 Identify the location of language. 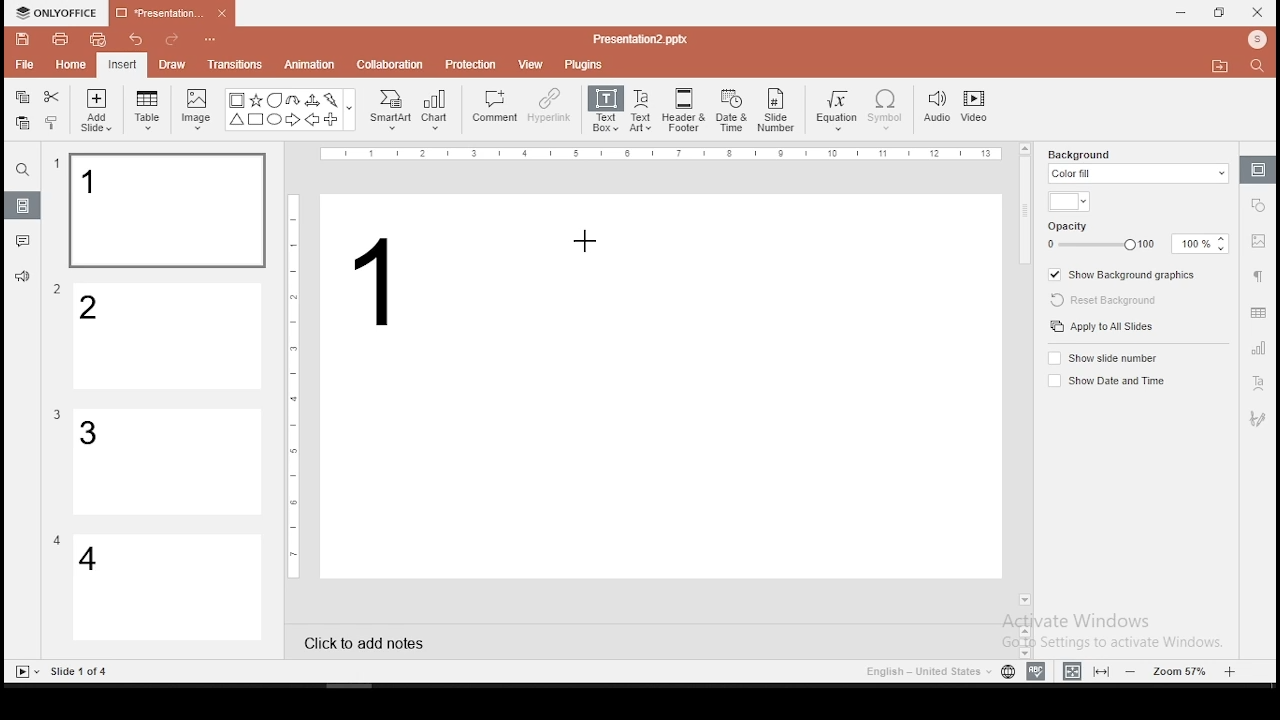
(1007, 672).